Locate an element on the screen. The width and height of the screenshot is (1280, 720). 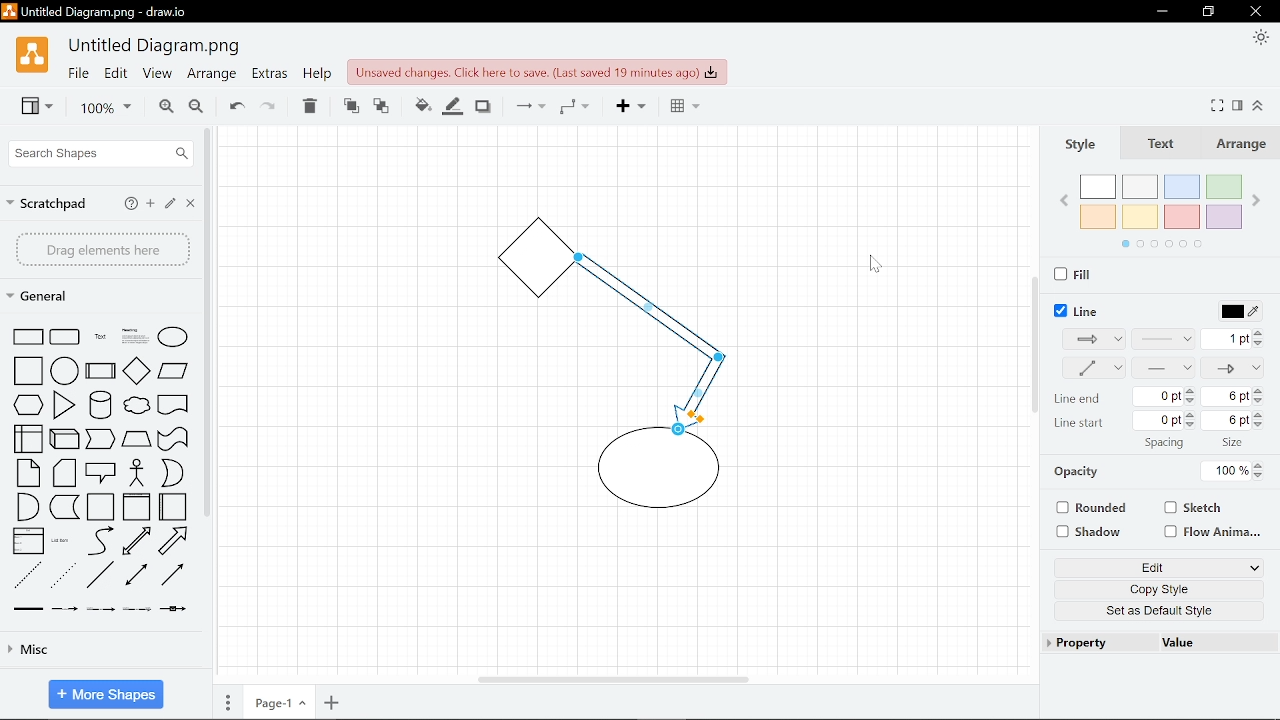
shape is located at coordinates (67, 438).